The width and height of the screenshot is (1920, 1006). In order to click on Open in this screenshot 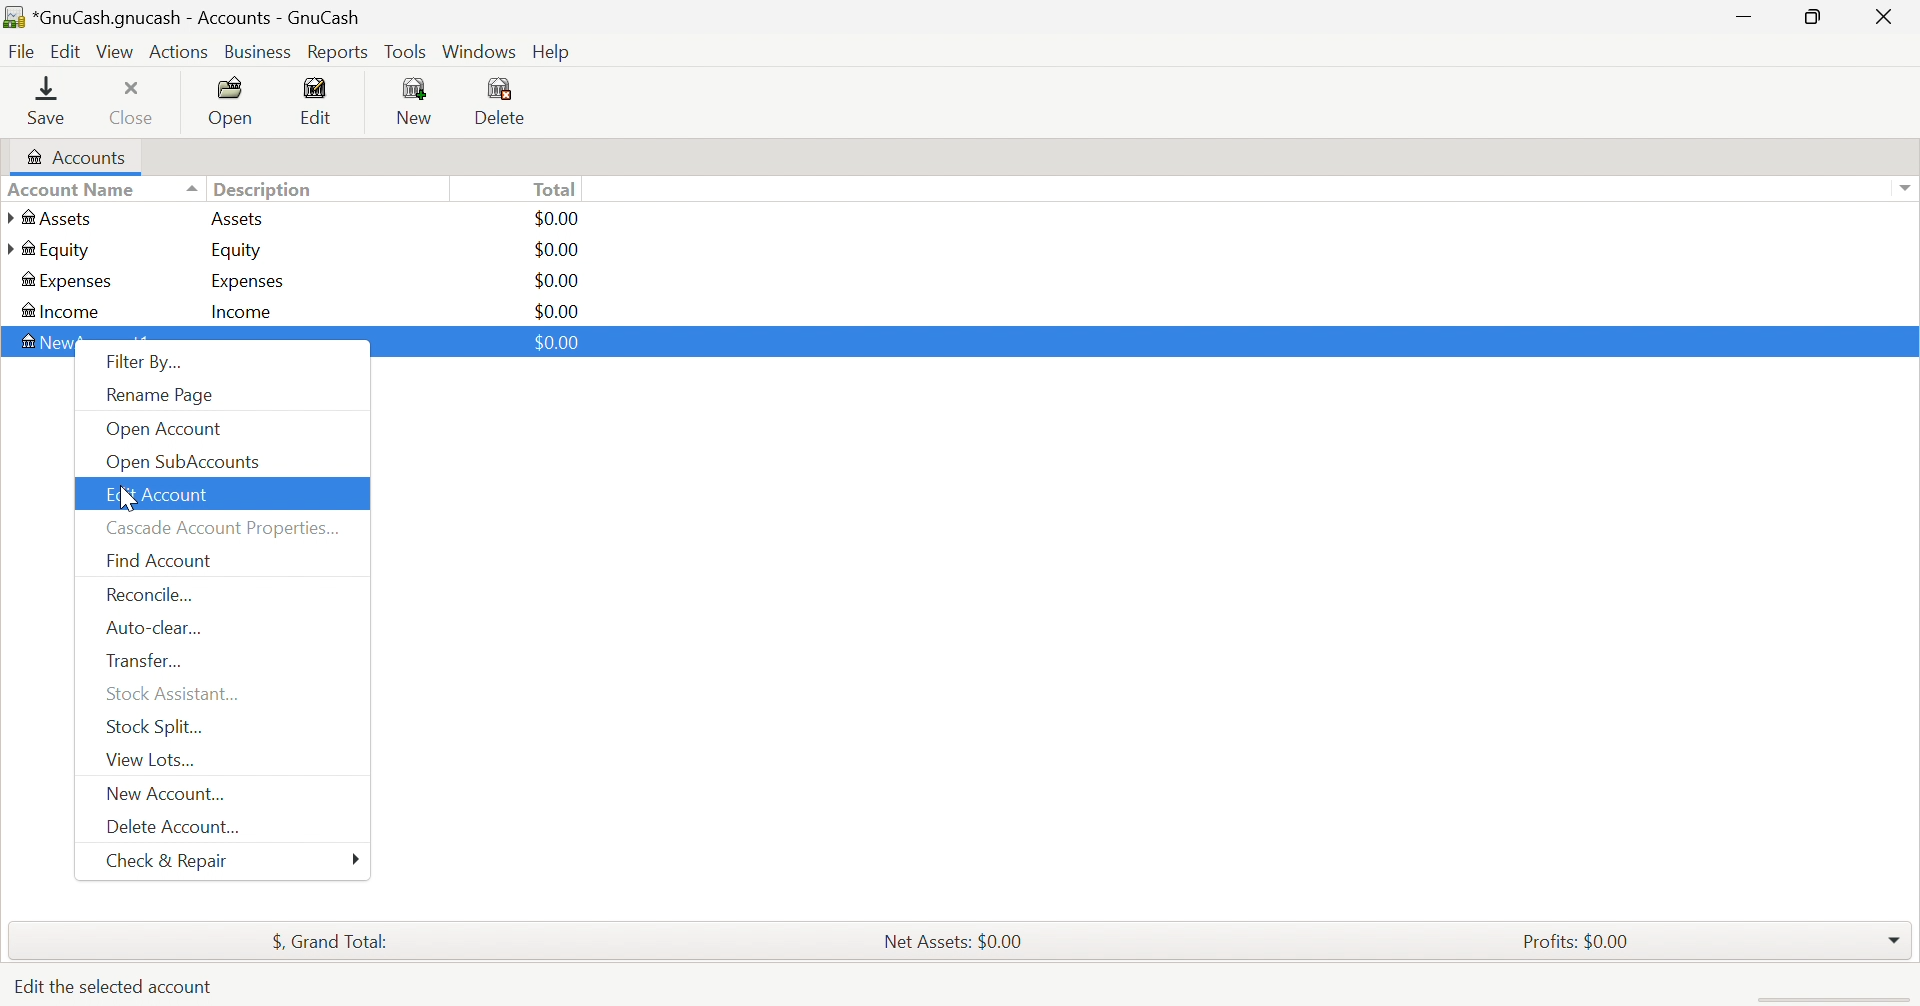, I will do `click(233, 101)`.